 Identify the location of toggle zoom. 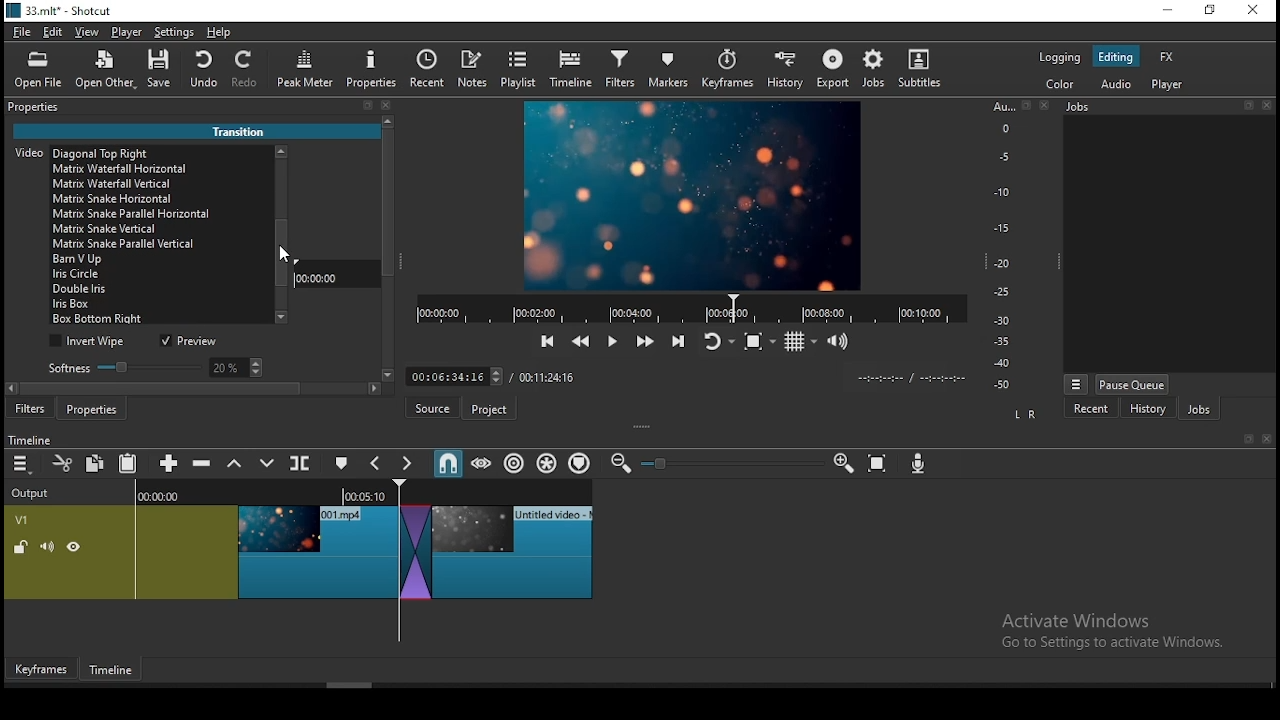
(759, 341).